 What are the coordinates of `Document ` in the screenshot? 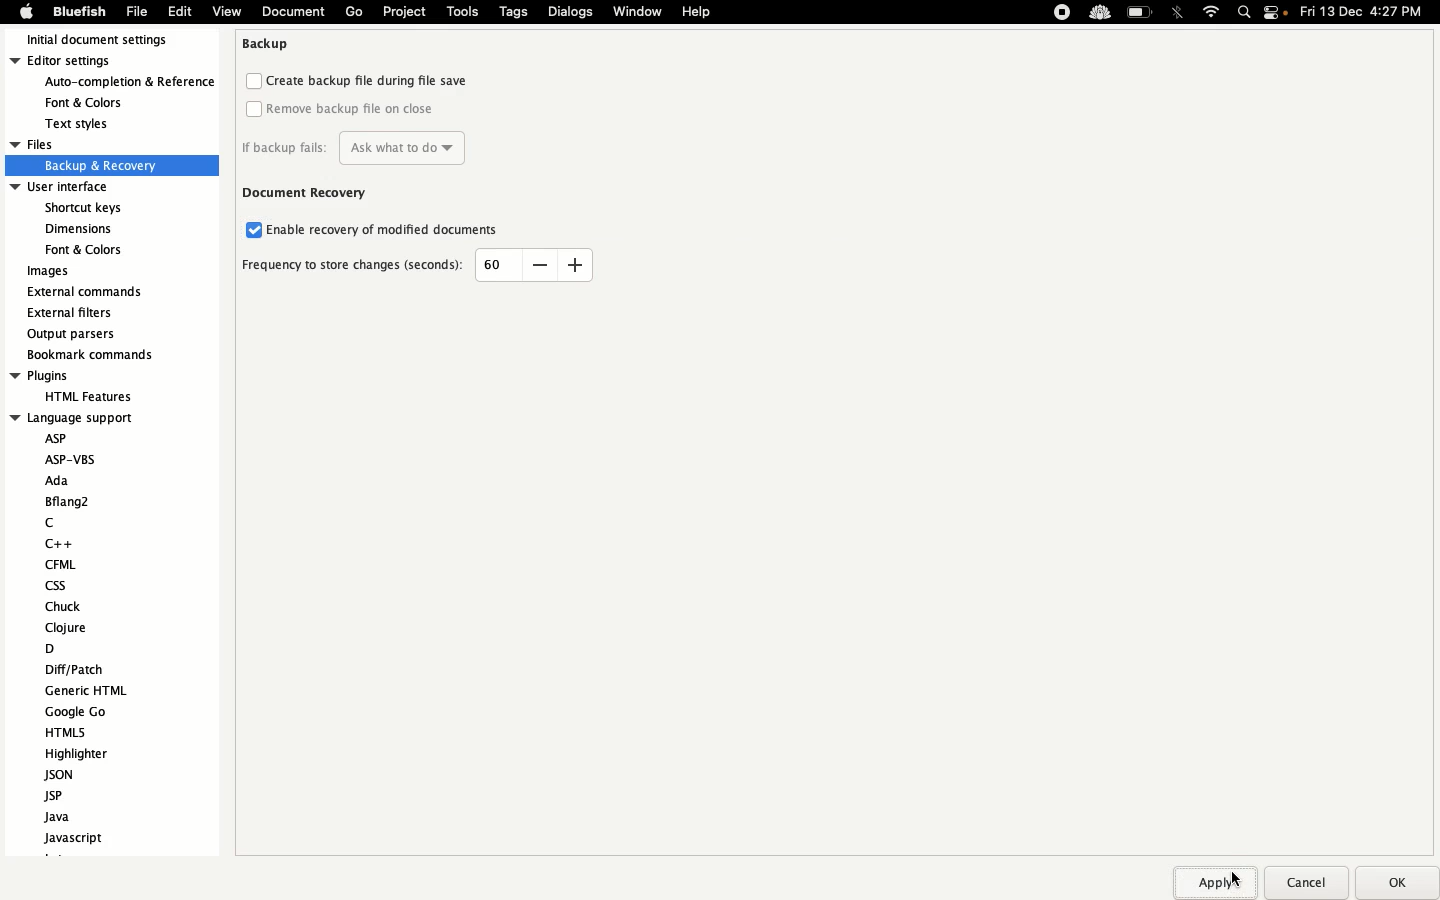 It's located at (292, 13).